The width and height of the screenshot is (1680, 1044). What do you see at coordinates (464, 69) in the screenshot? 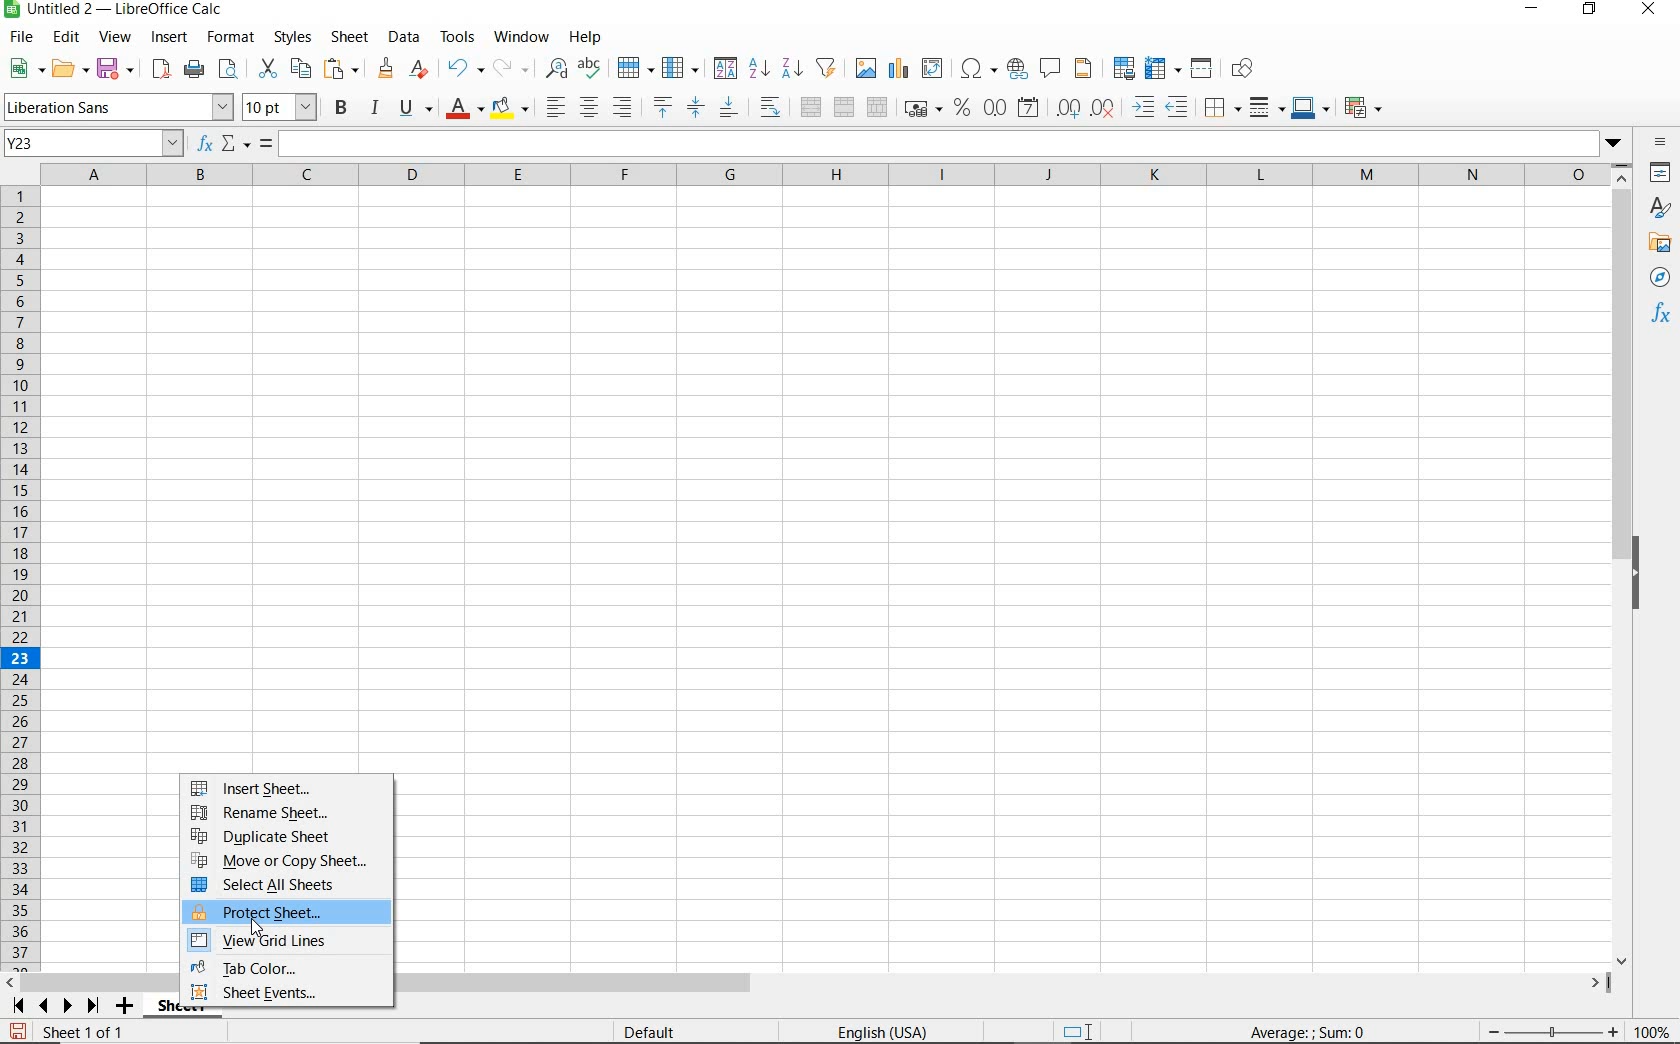
I see `UNDO` at bounding box center [464, 69].